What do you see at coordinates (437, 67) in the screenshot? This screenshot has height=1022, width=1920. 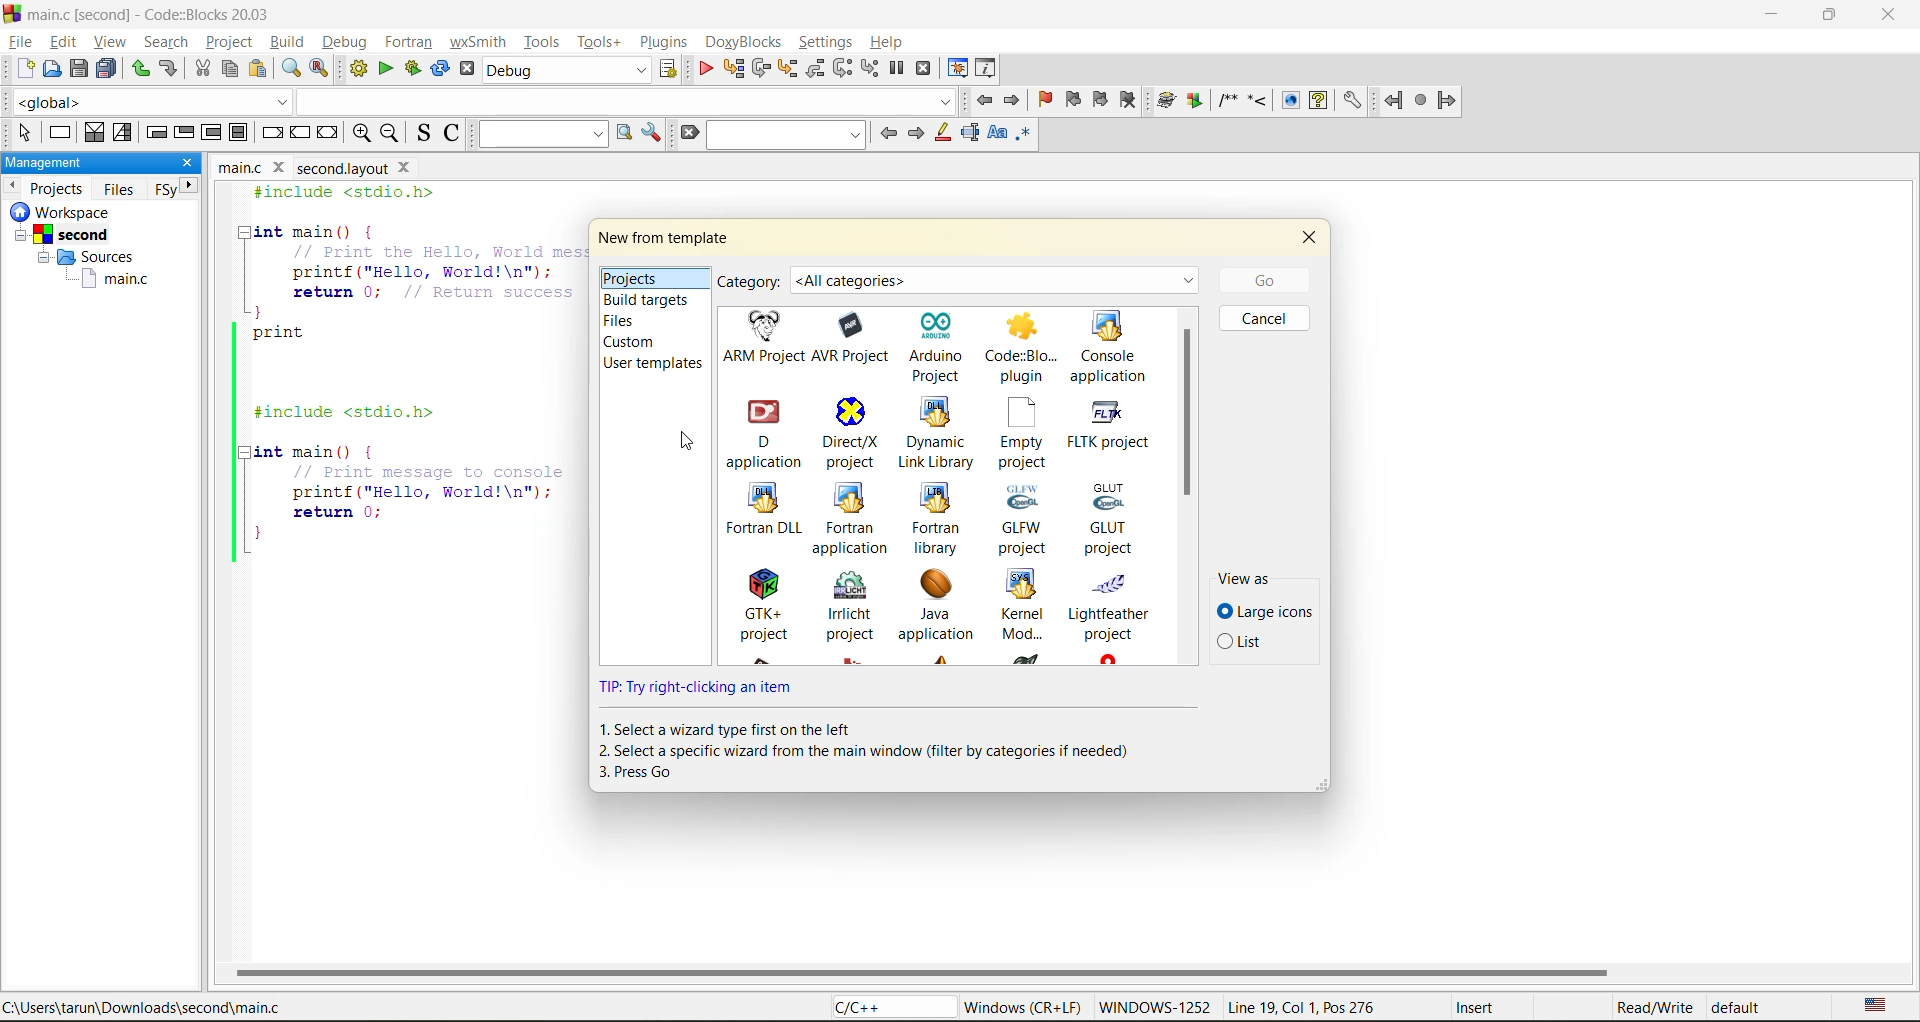 I see `rebuild` at bounding box center [437, 67].